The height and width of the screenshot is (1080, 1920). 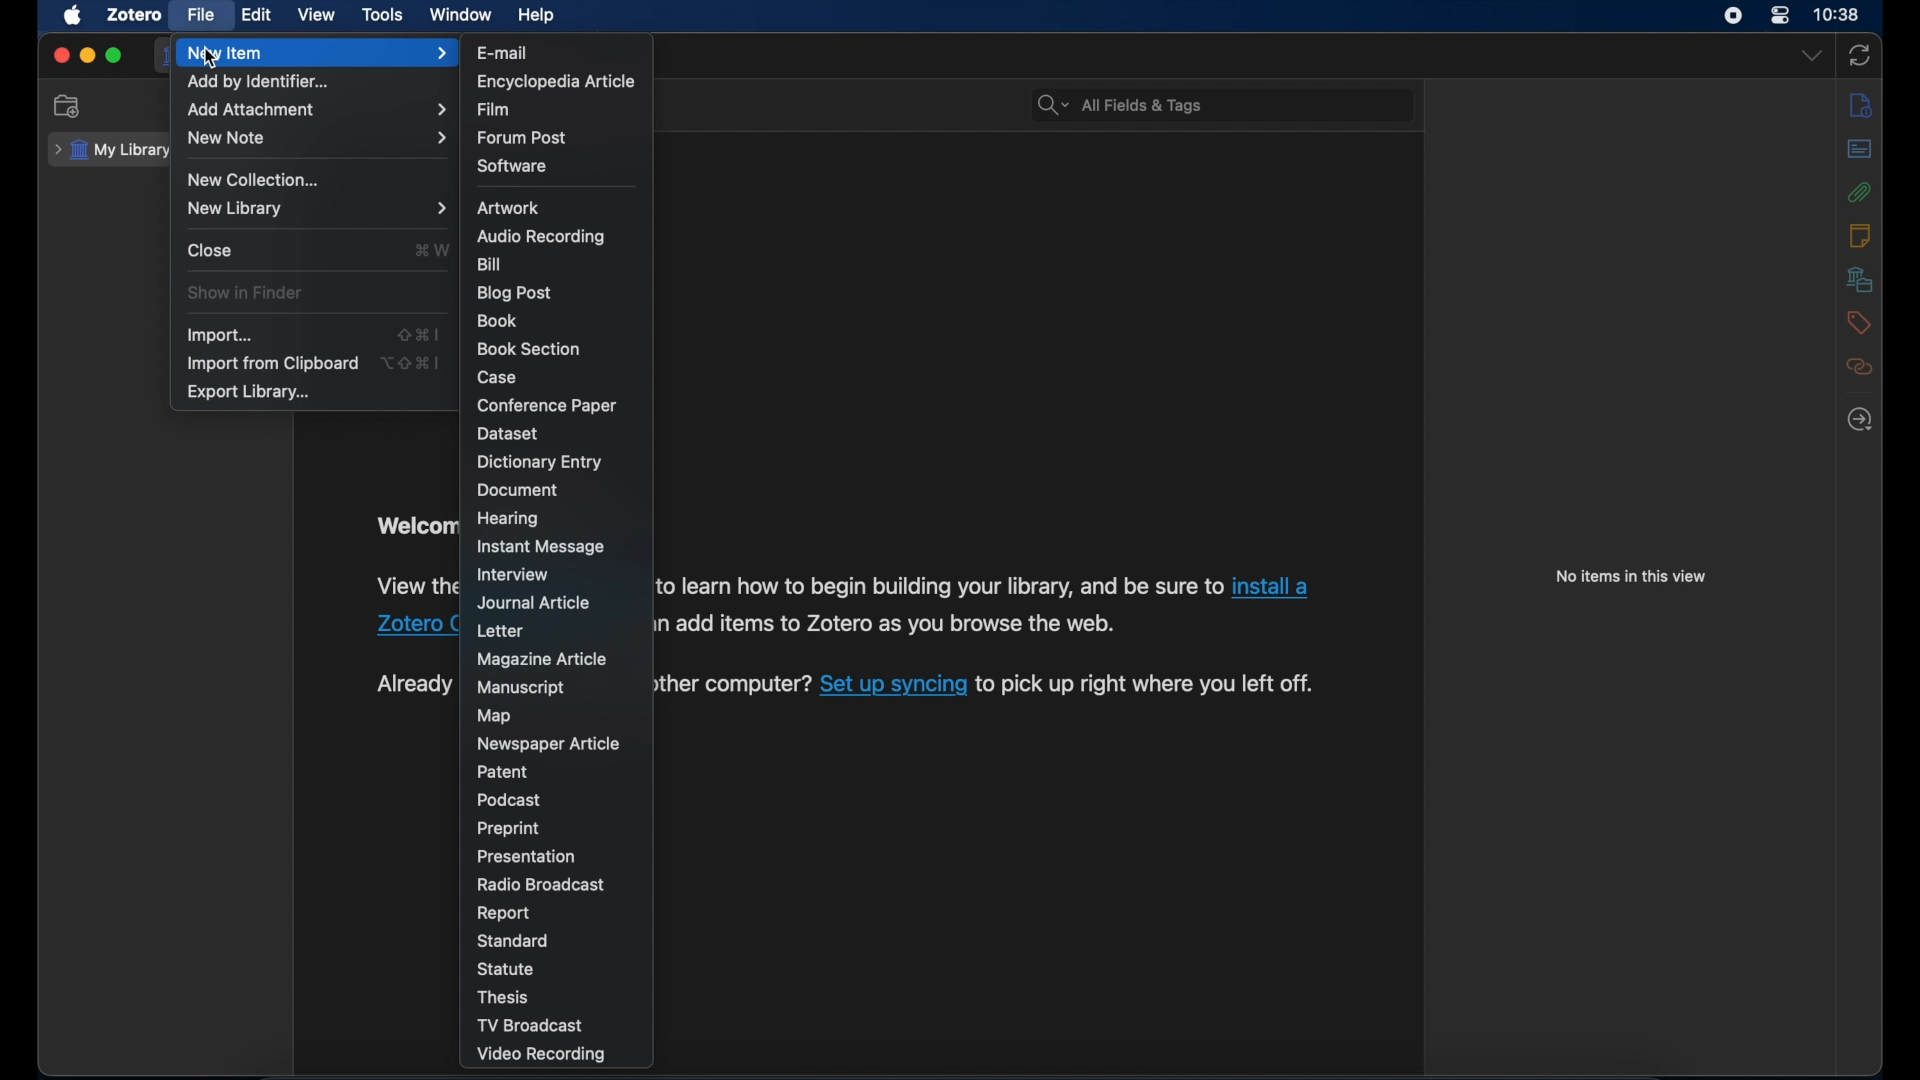 What do you see at coordinates (109, 151) in the screenshot?
I see `my library` at bounding box center [109, 151].